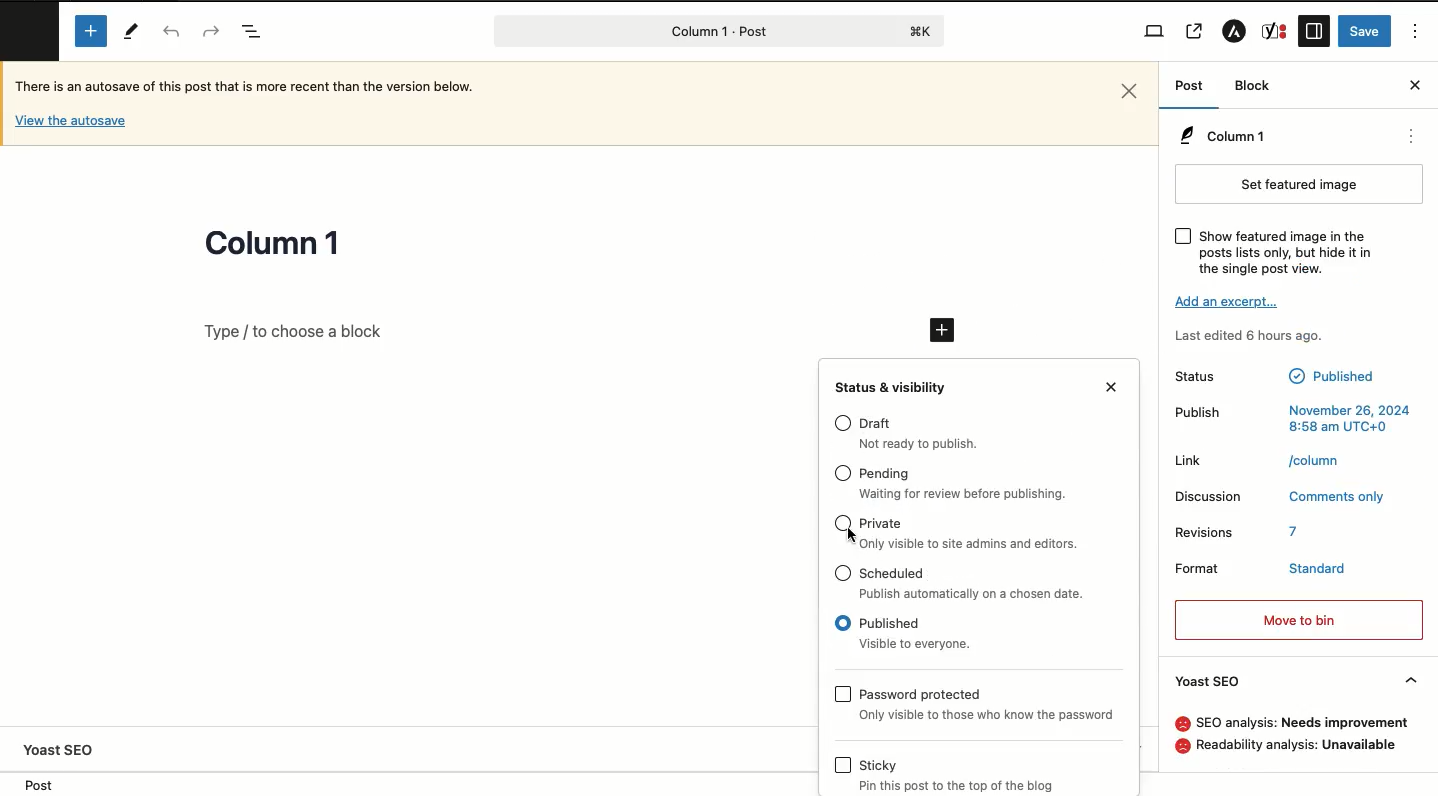  What do you see at coordinates (71, 120) in the screenshot?
I see `Autosave` at bounding box center [71, 120].